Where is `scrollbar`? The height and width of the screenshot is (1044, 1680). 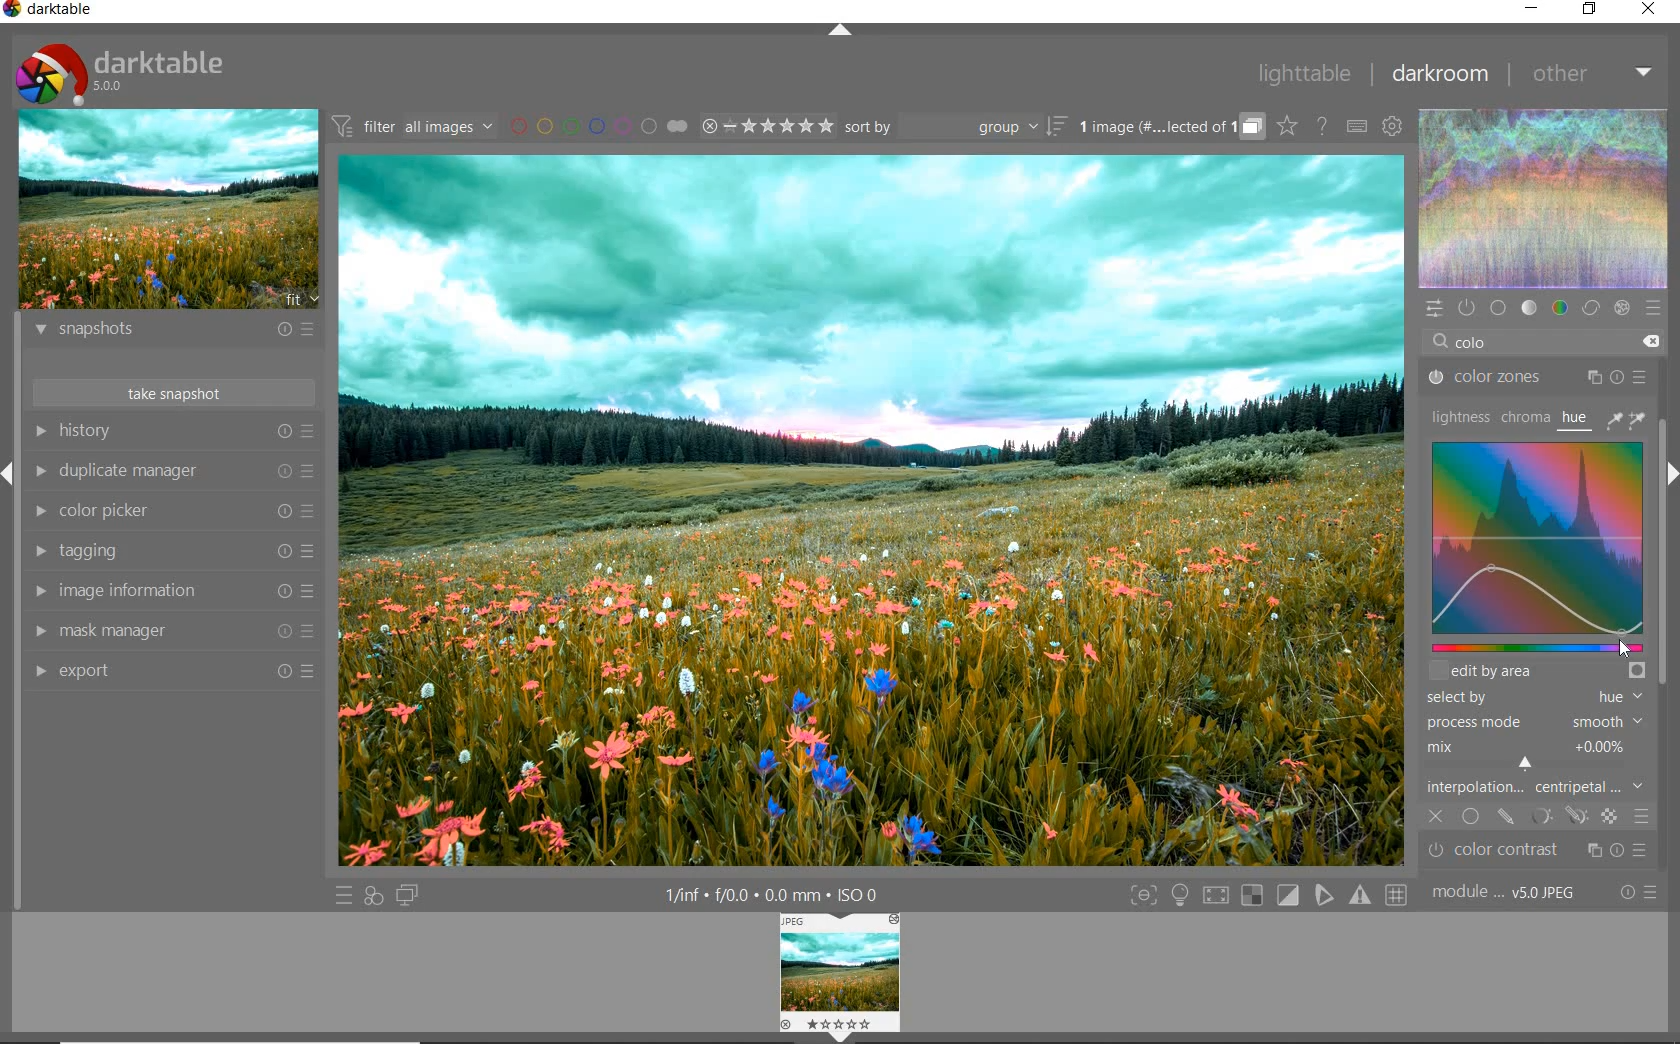 scrollbar is located at coordinates (1662, 631).